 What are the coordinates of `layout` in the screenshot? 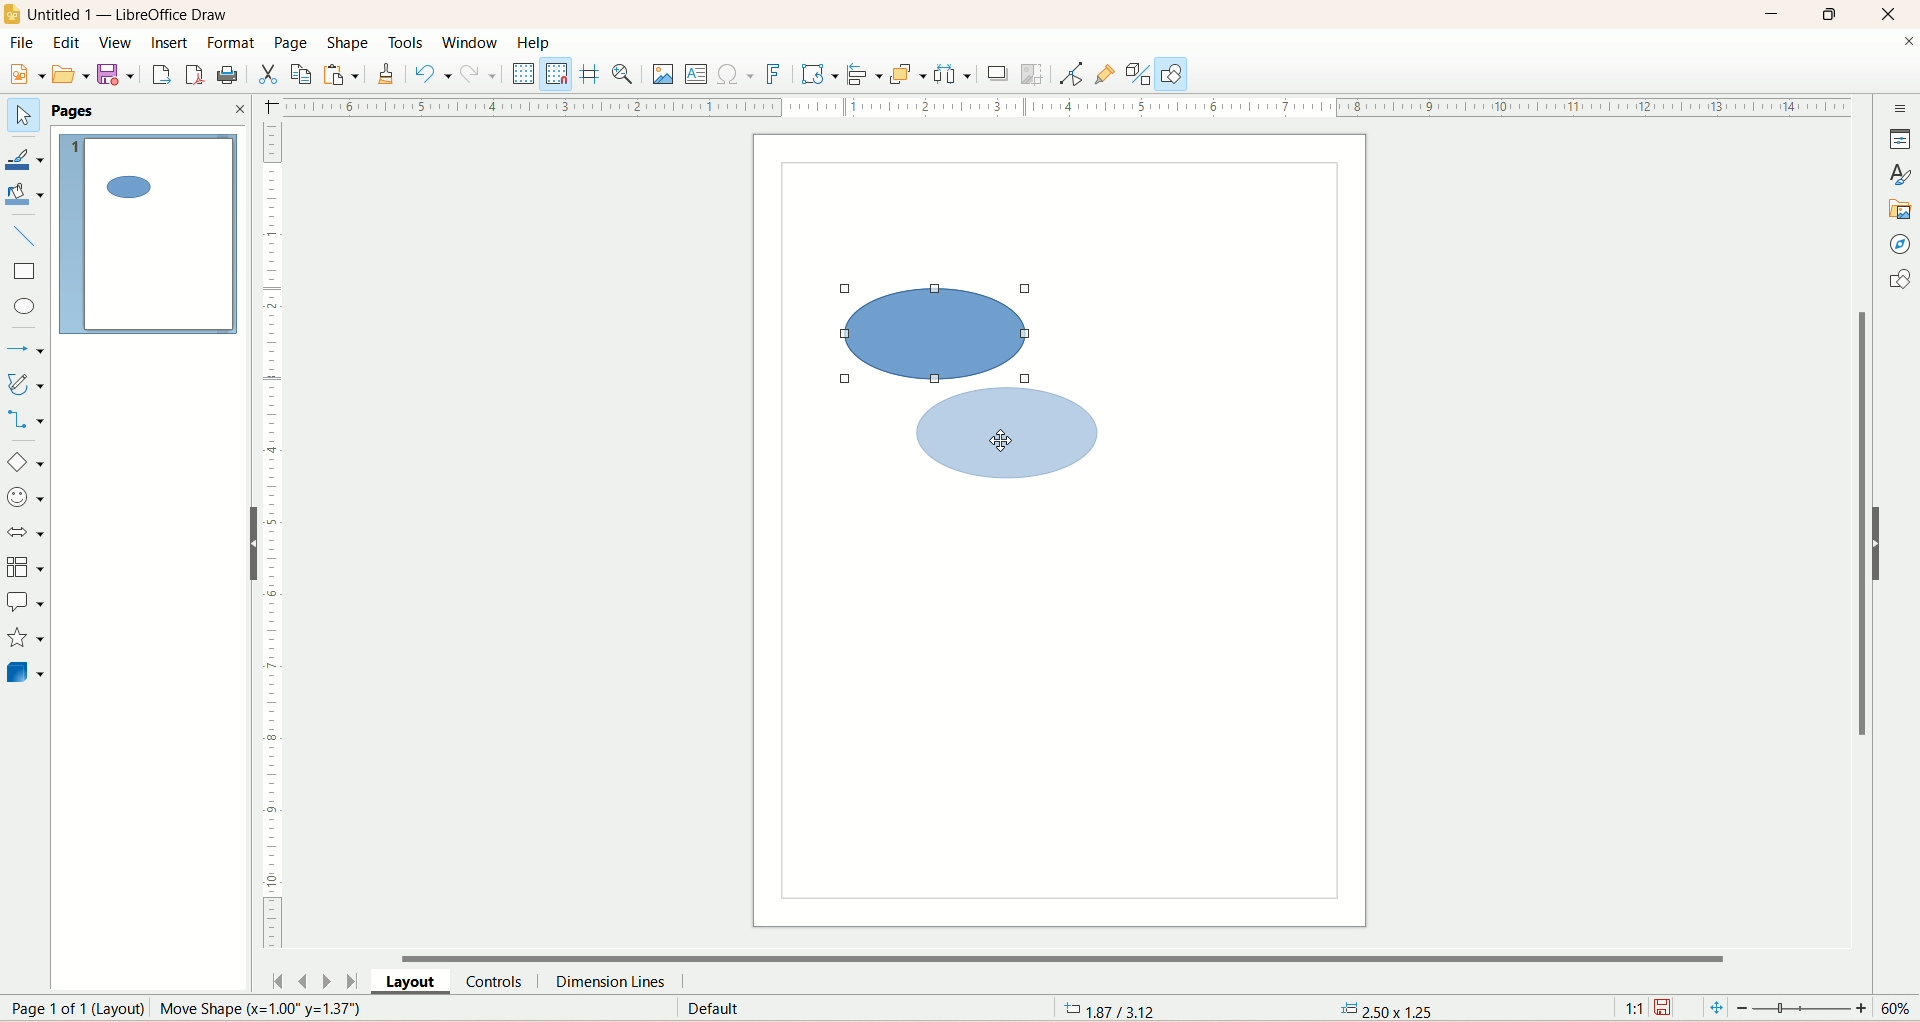 It's located at (415, 980).